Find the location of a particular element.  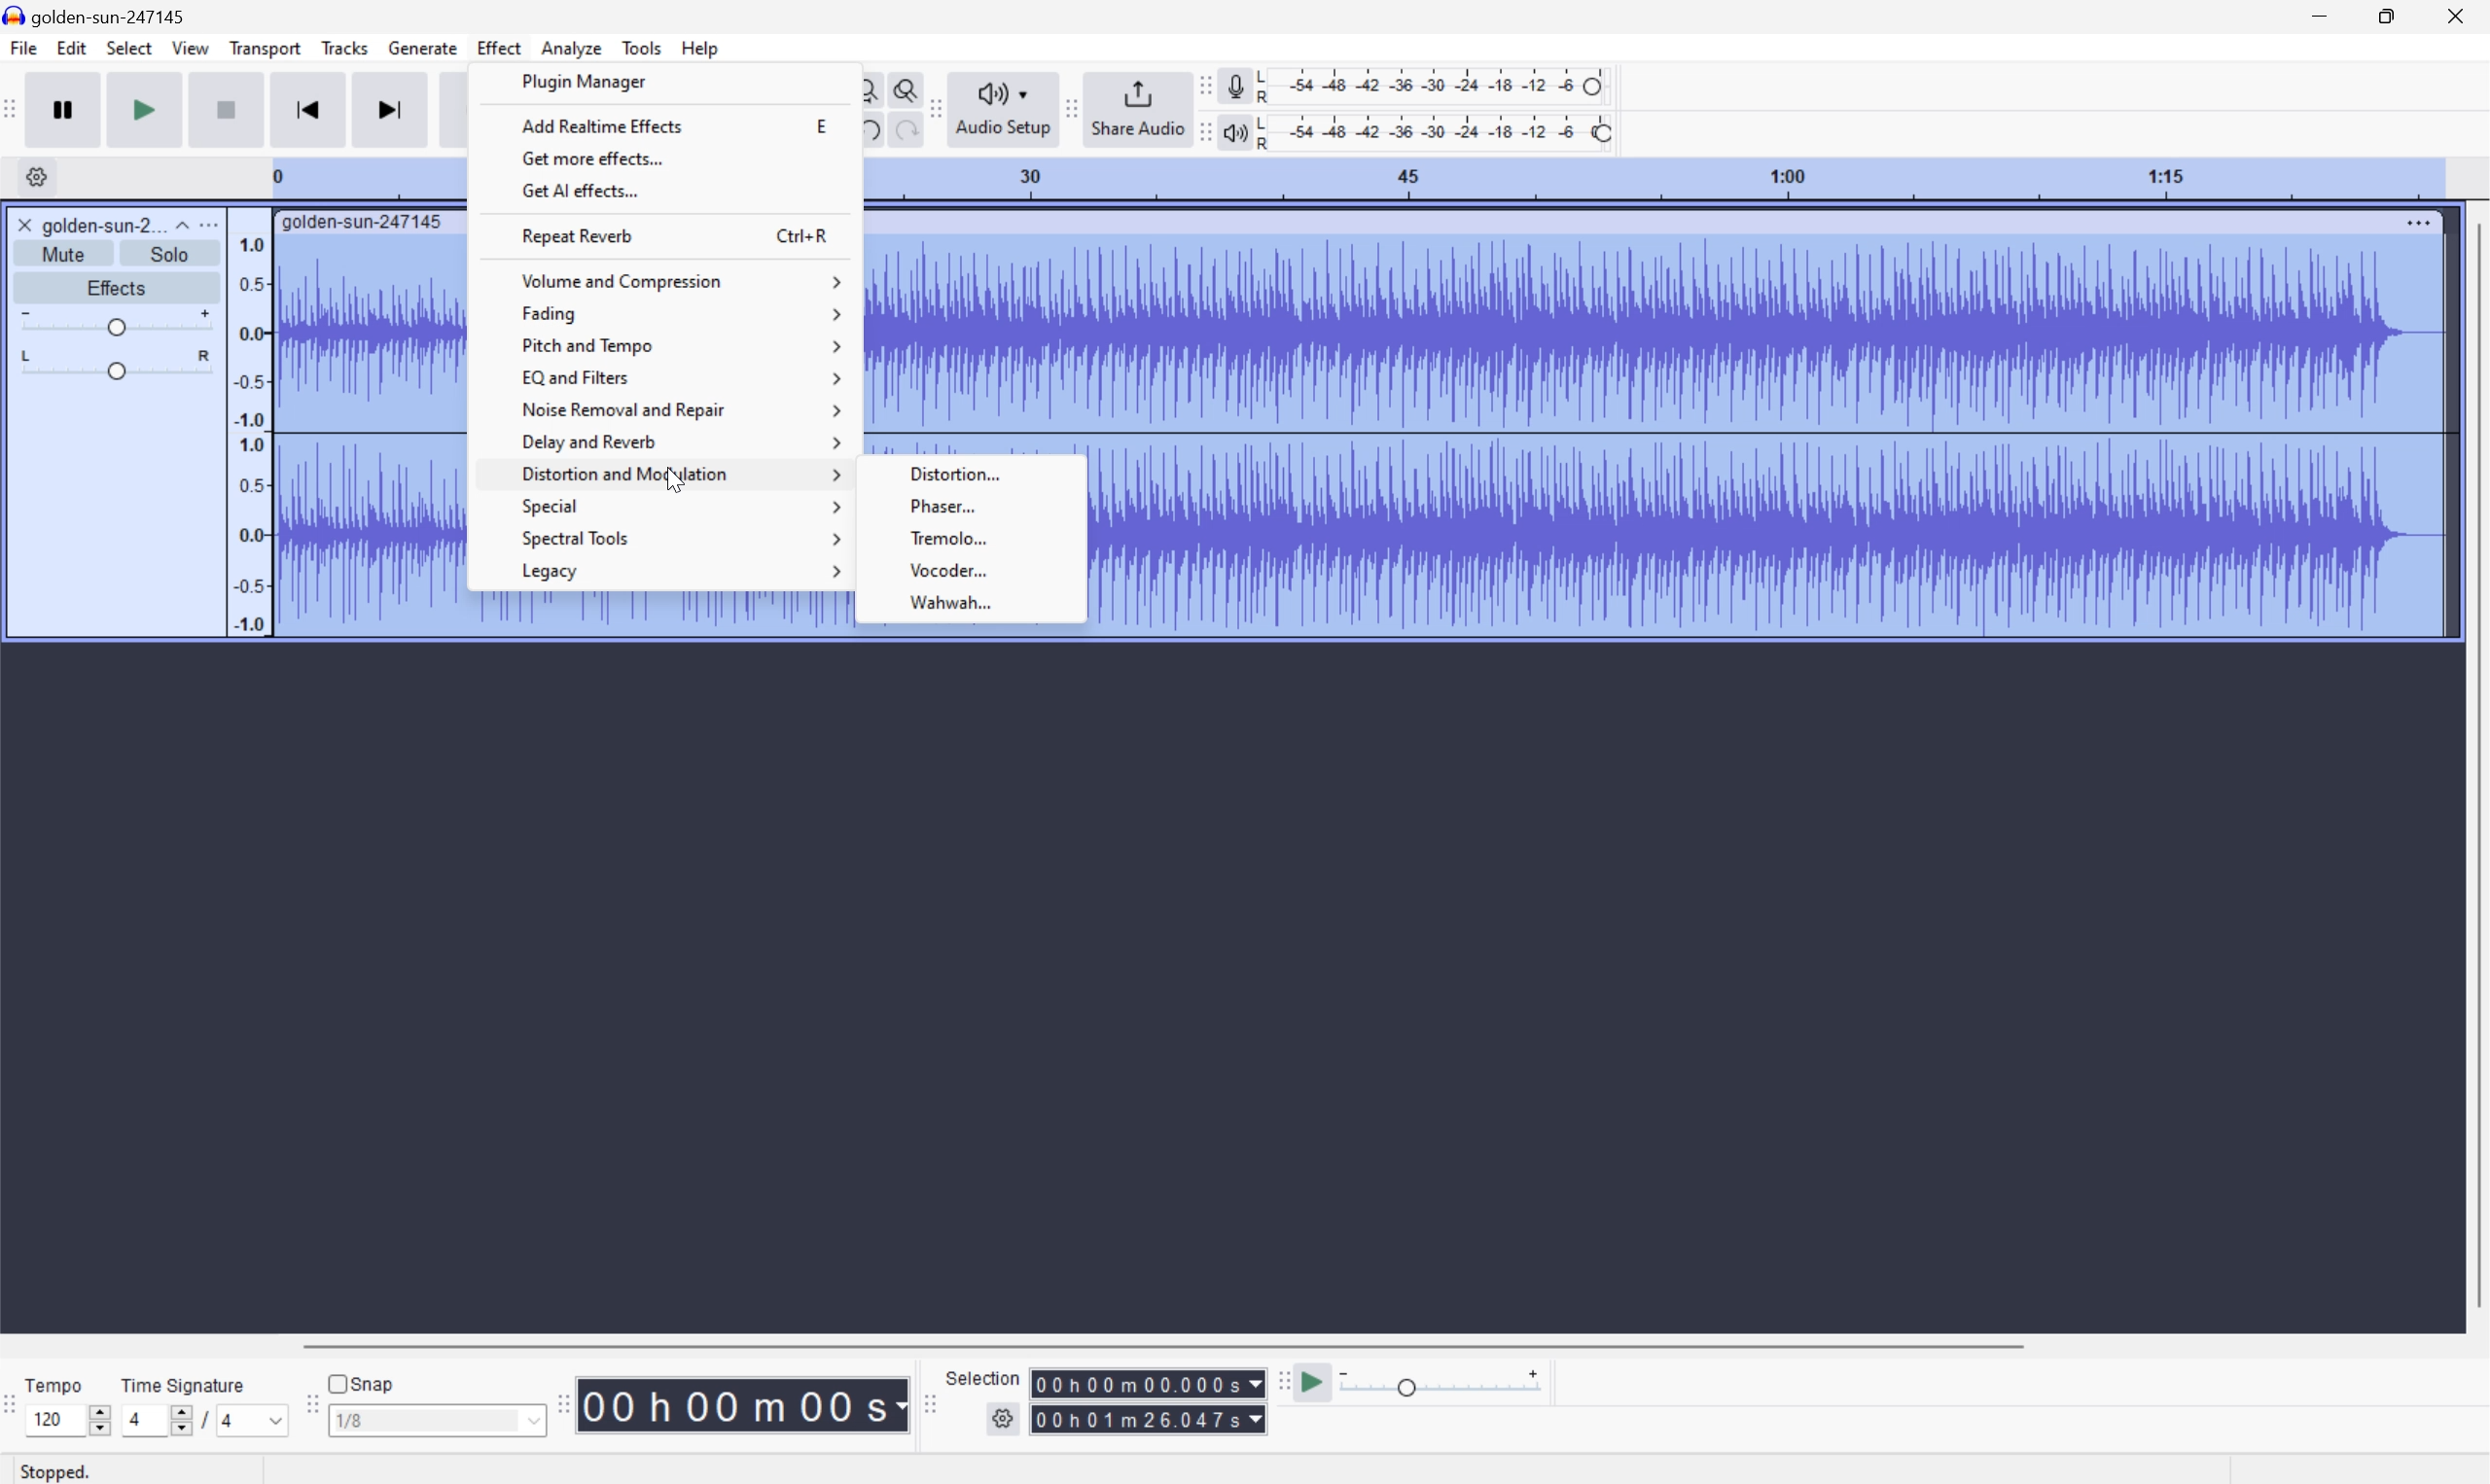

Slider is located at coordinates (109, 365).